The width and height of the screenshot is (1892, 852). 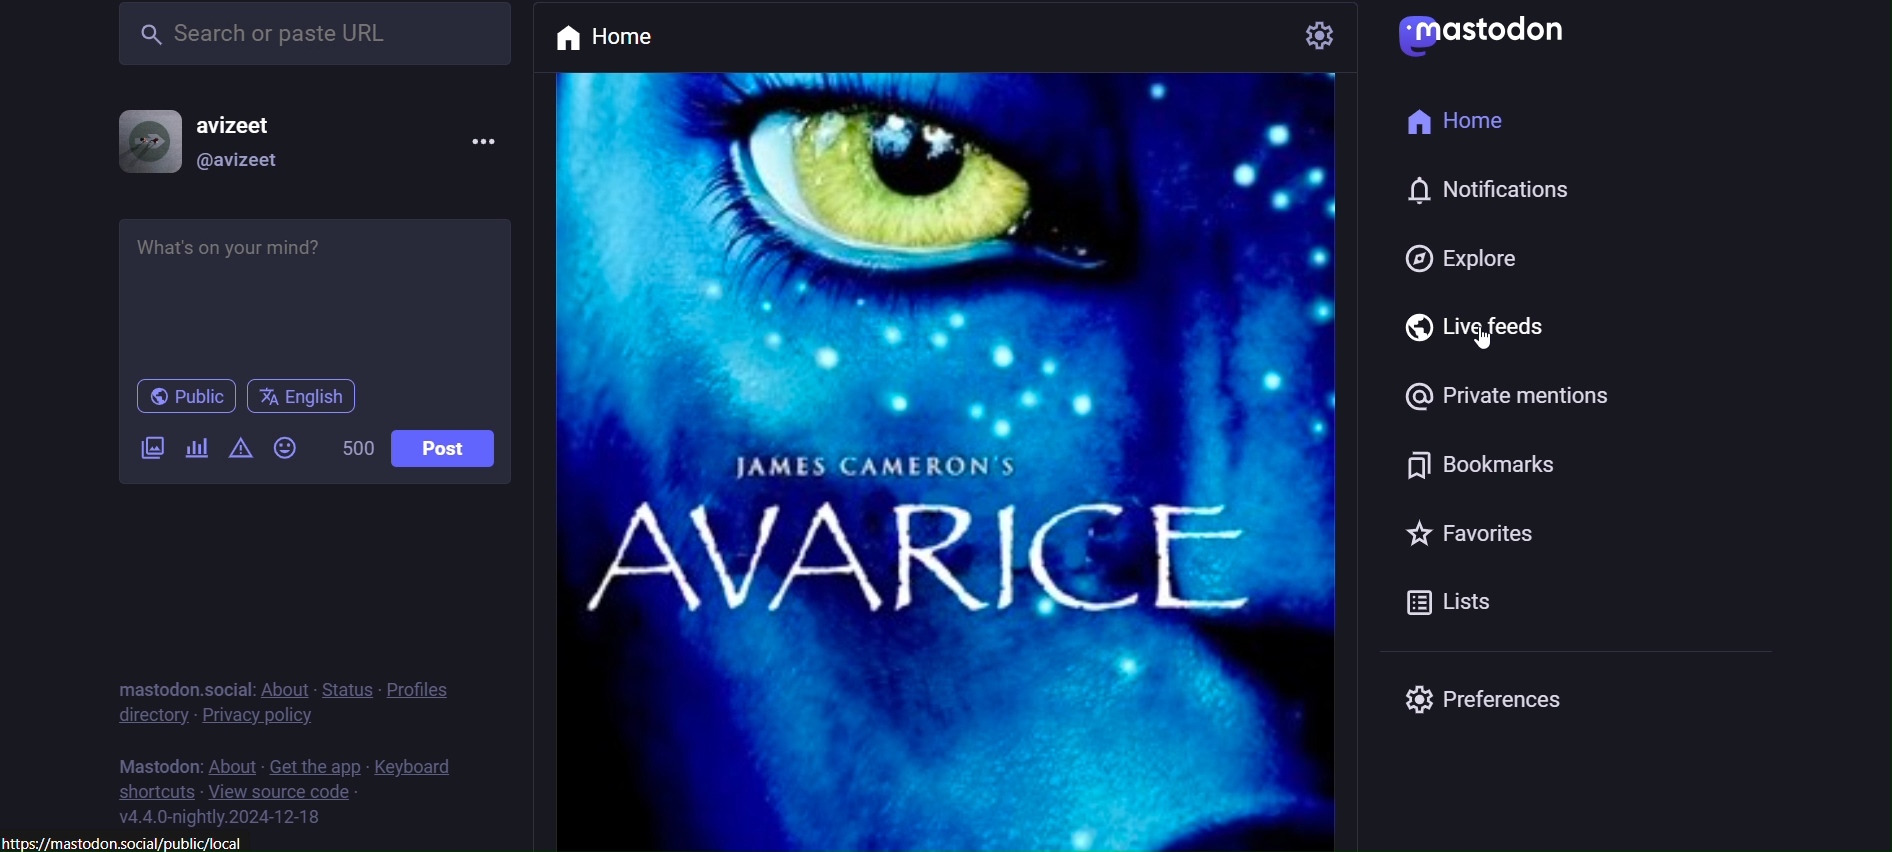 I want to click on setting, so click(x=1317, y=37).